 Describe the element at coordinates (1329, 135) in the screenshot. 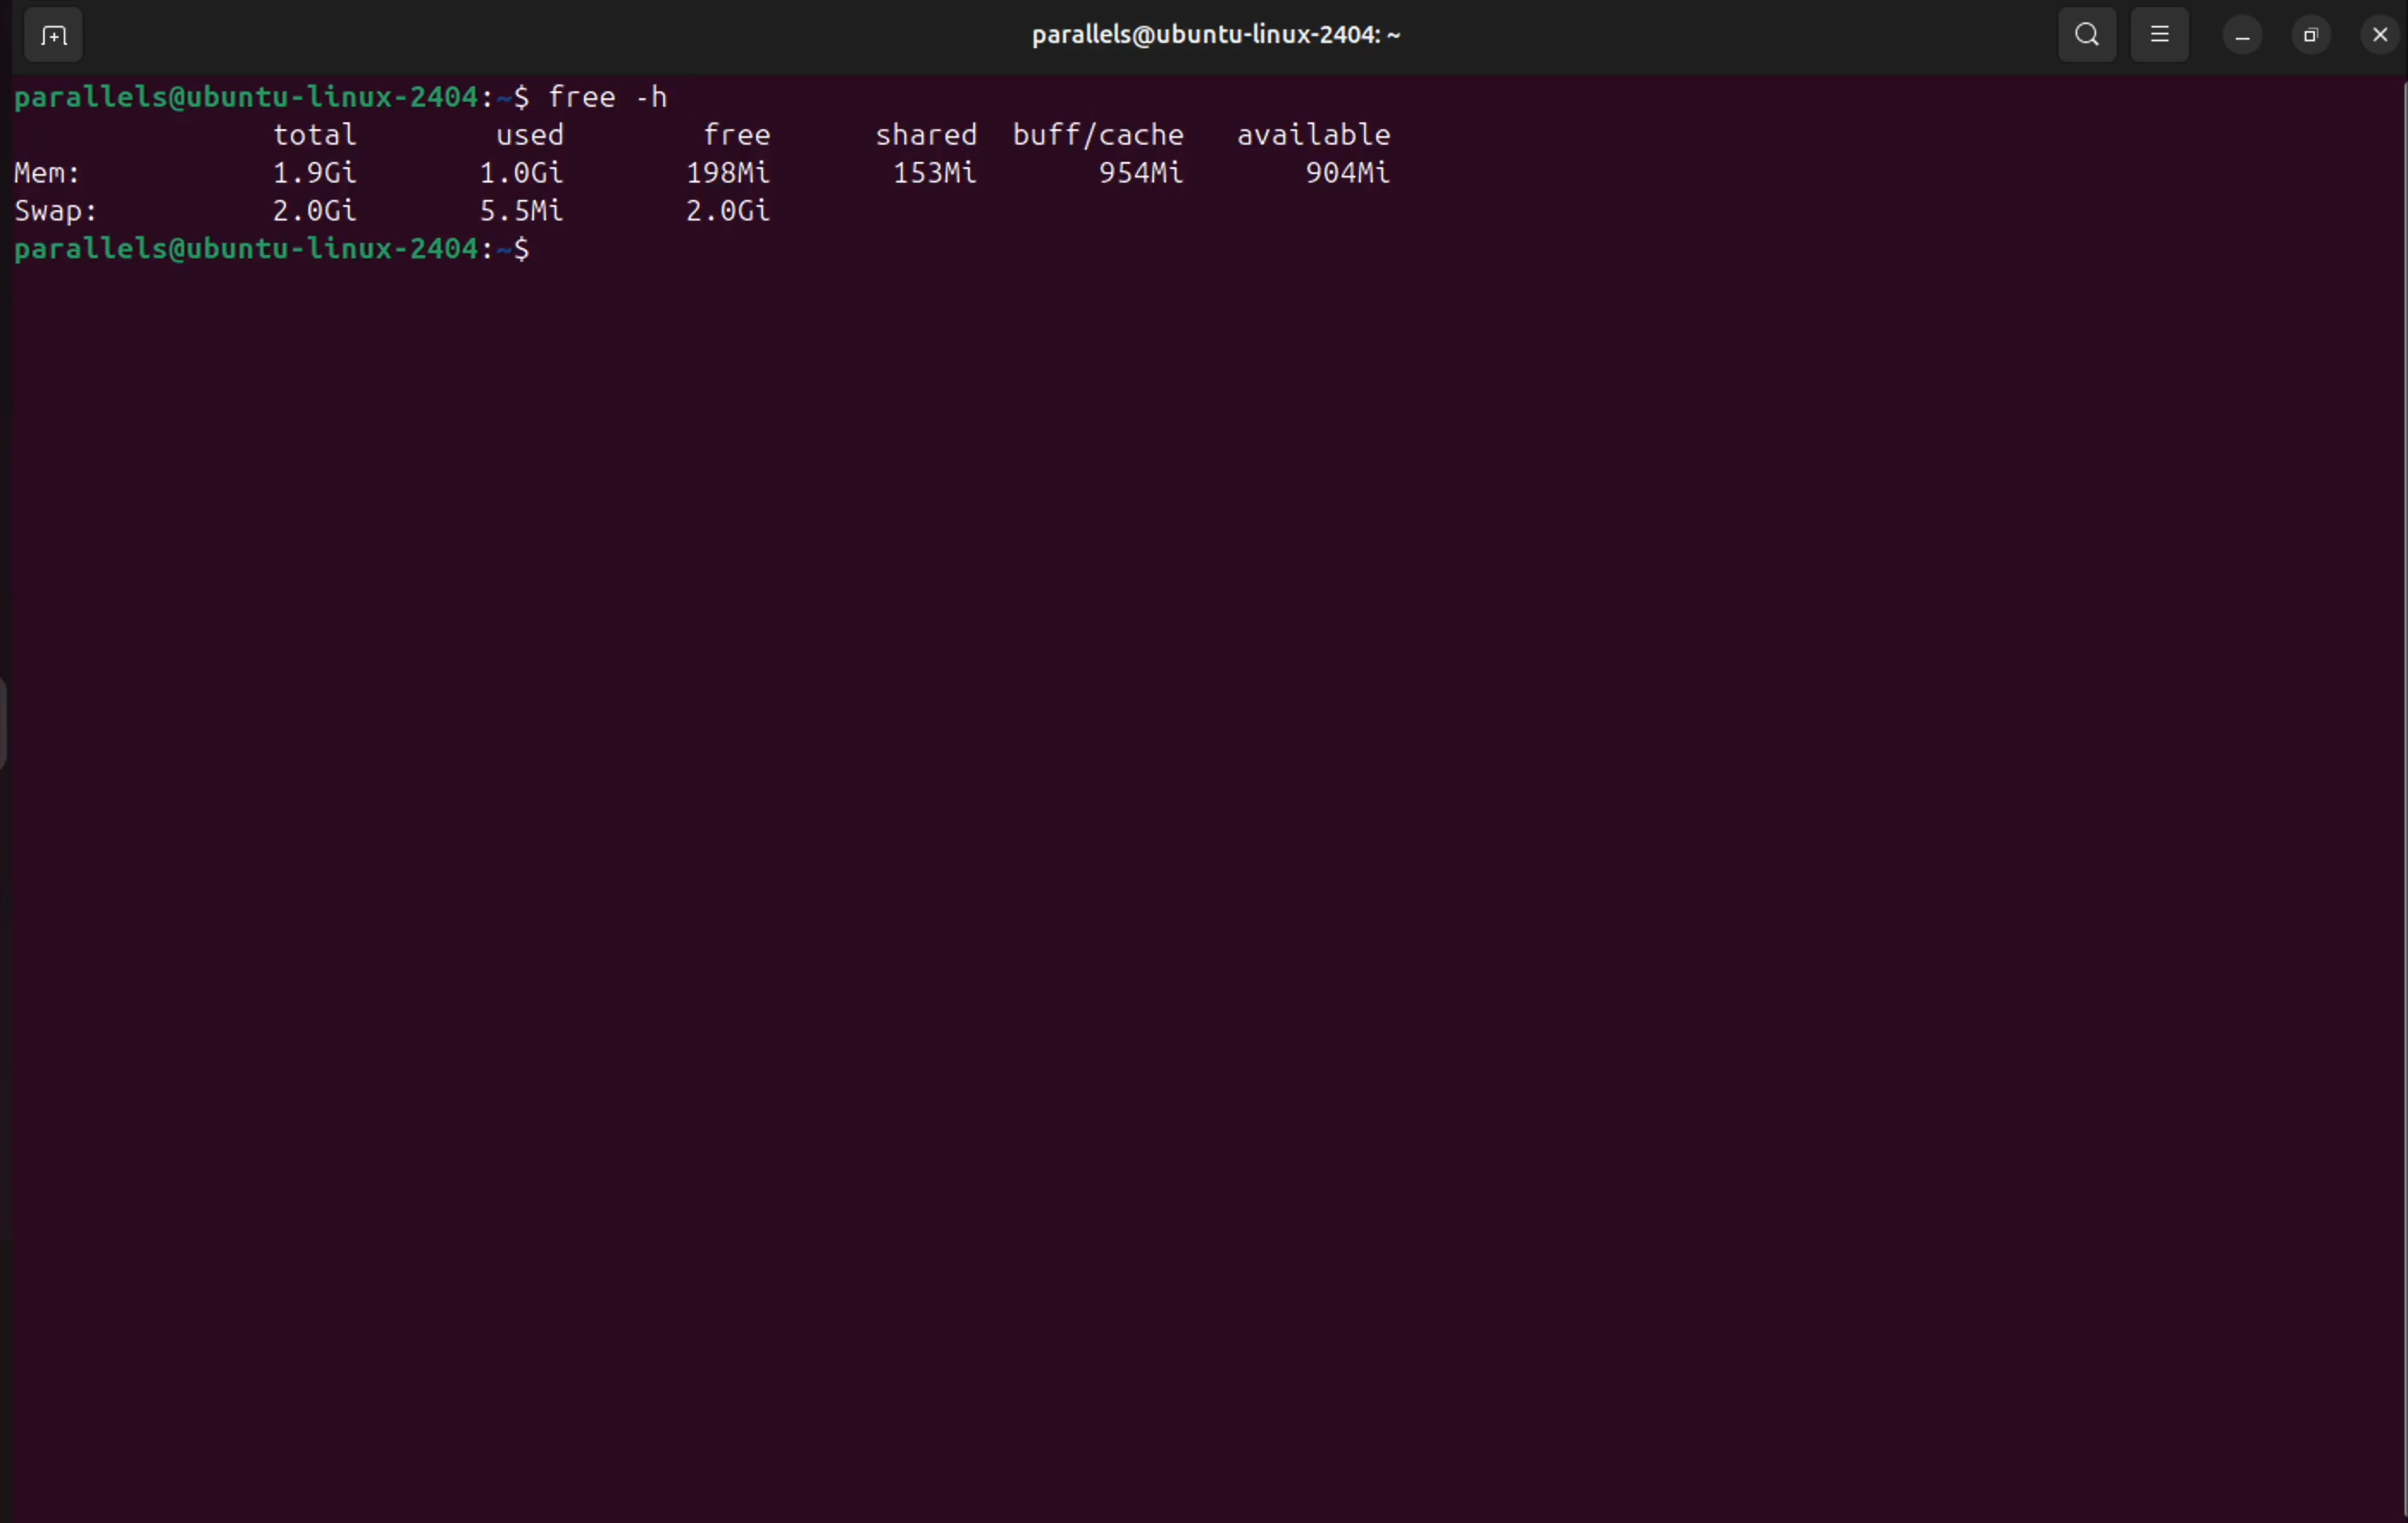

I see `available` at that location.